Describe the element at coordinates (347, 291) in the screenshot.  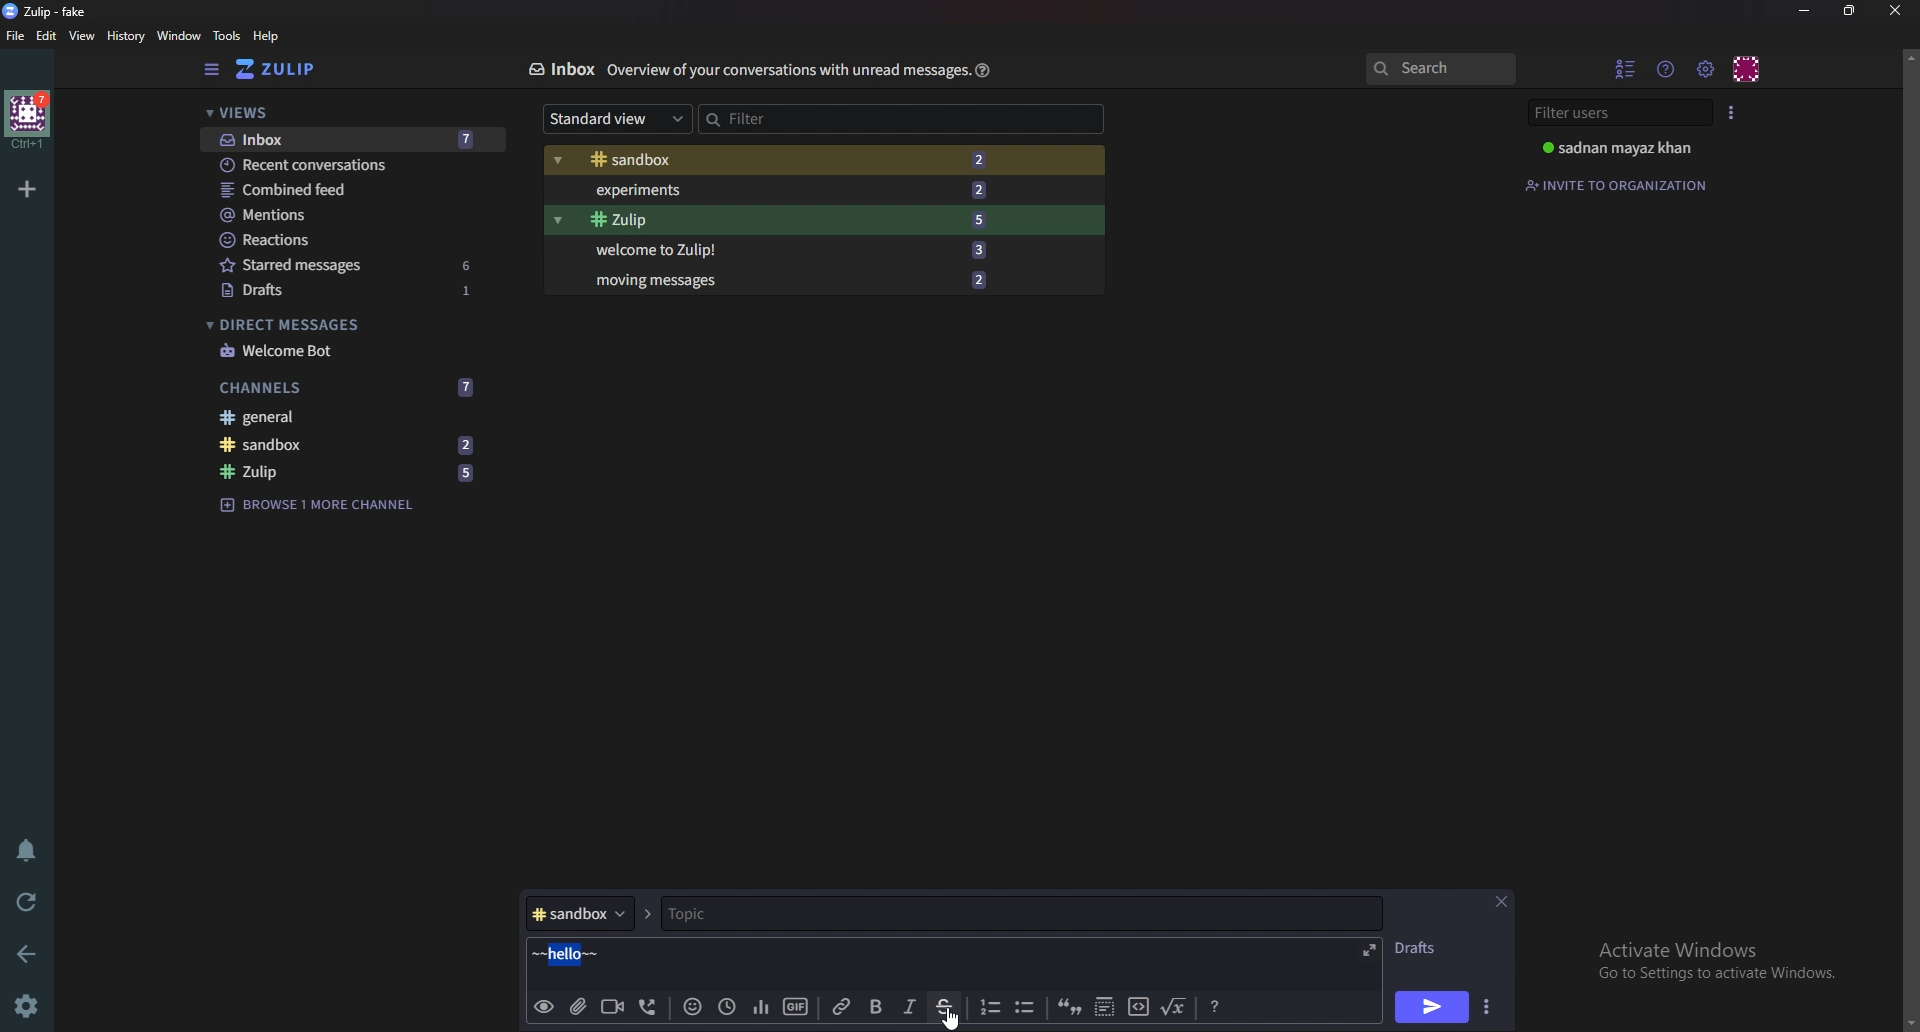
I see `Drafts` at that location.